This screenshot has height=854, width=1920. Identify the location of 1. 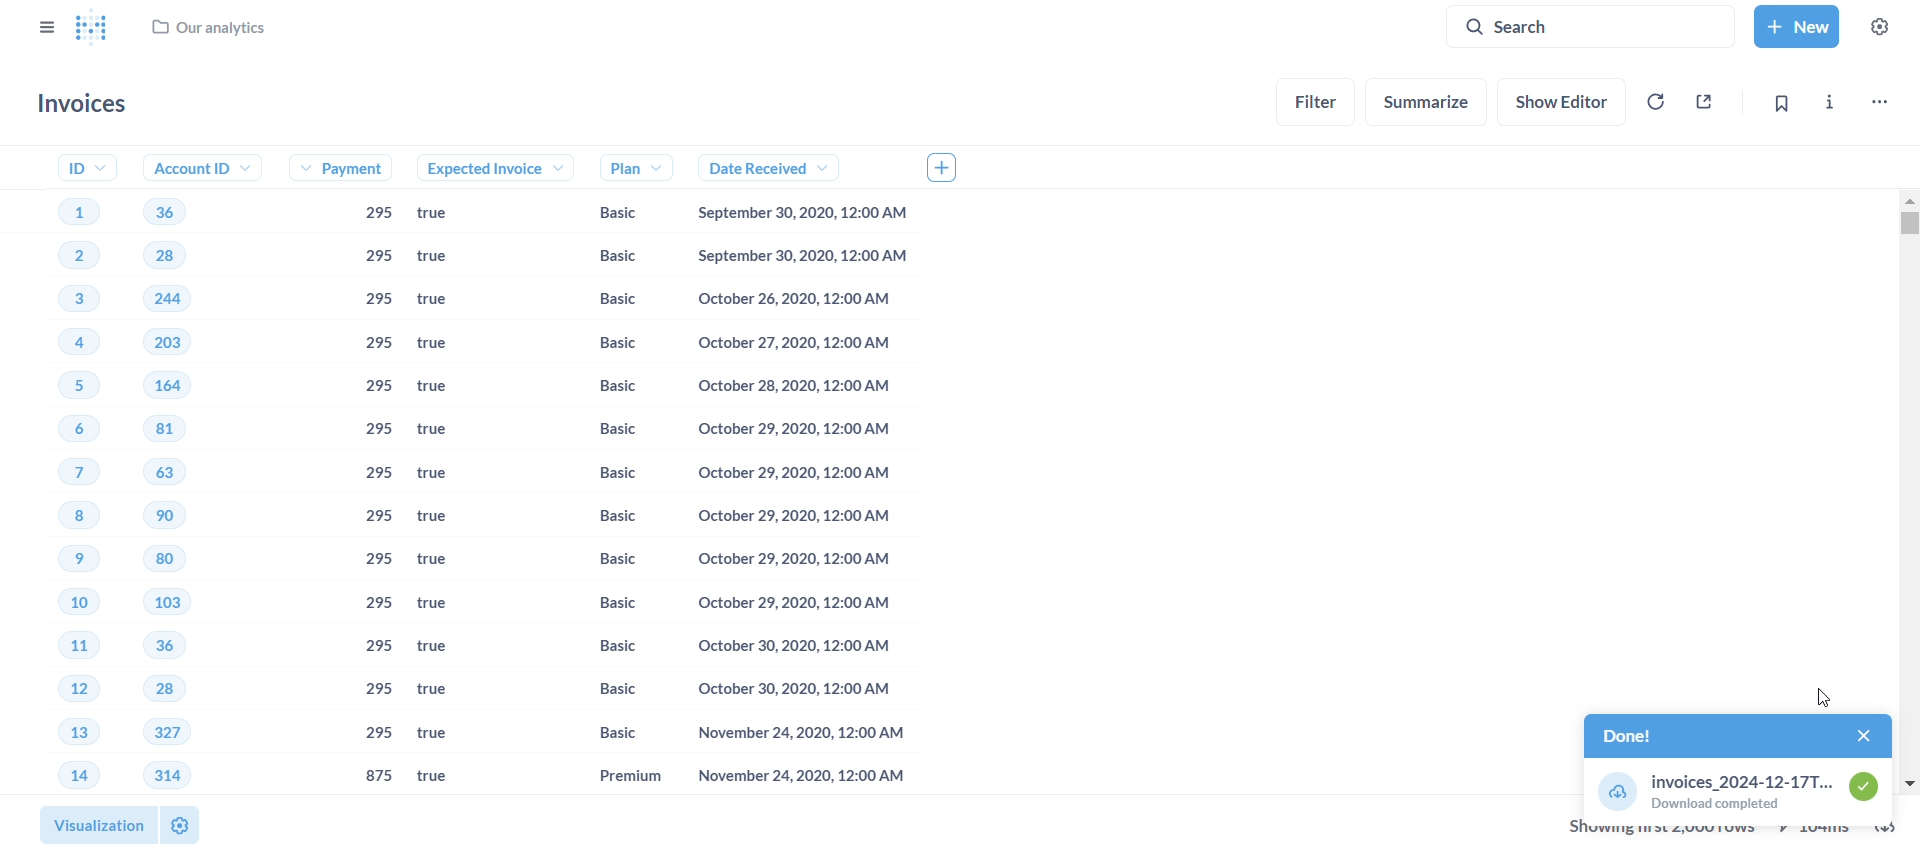
(74, 209).